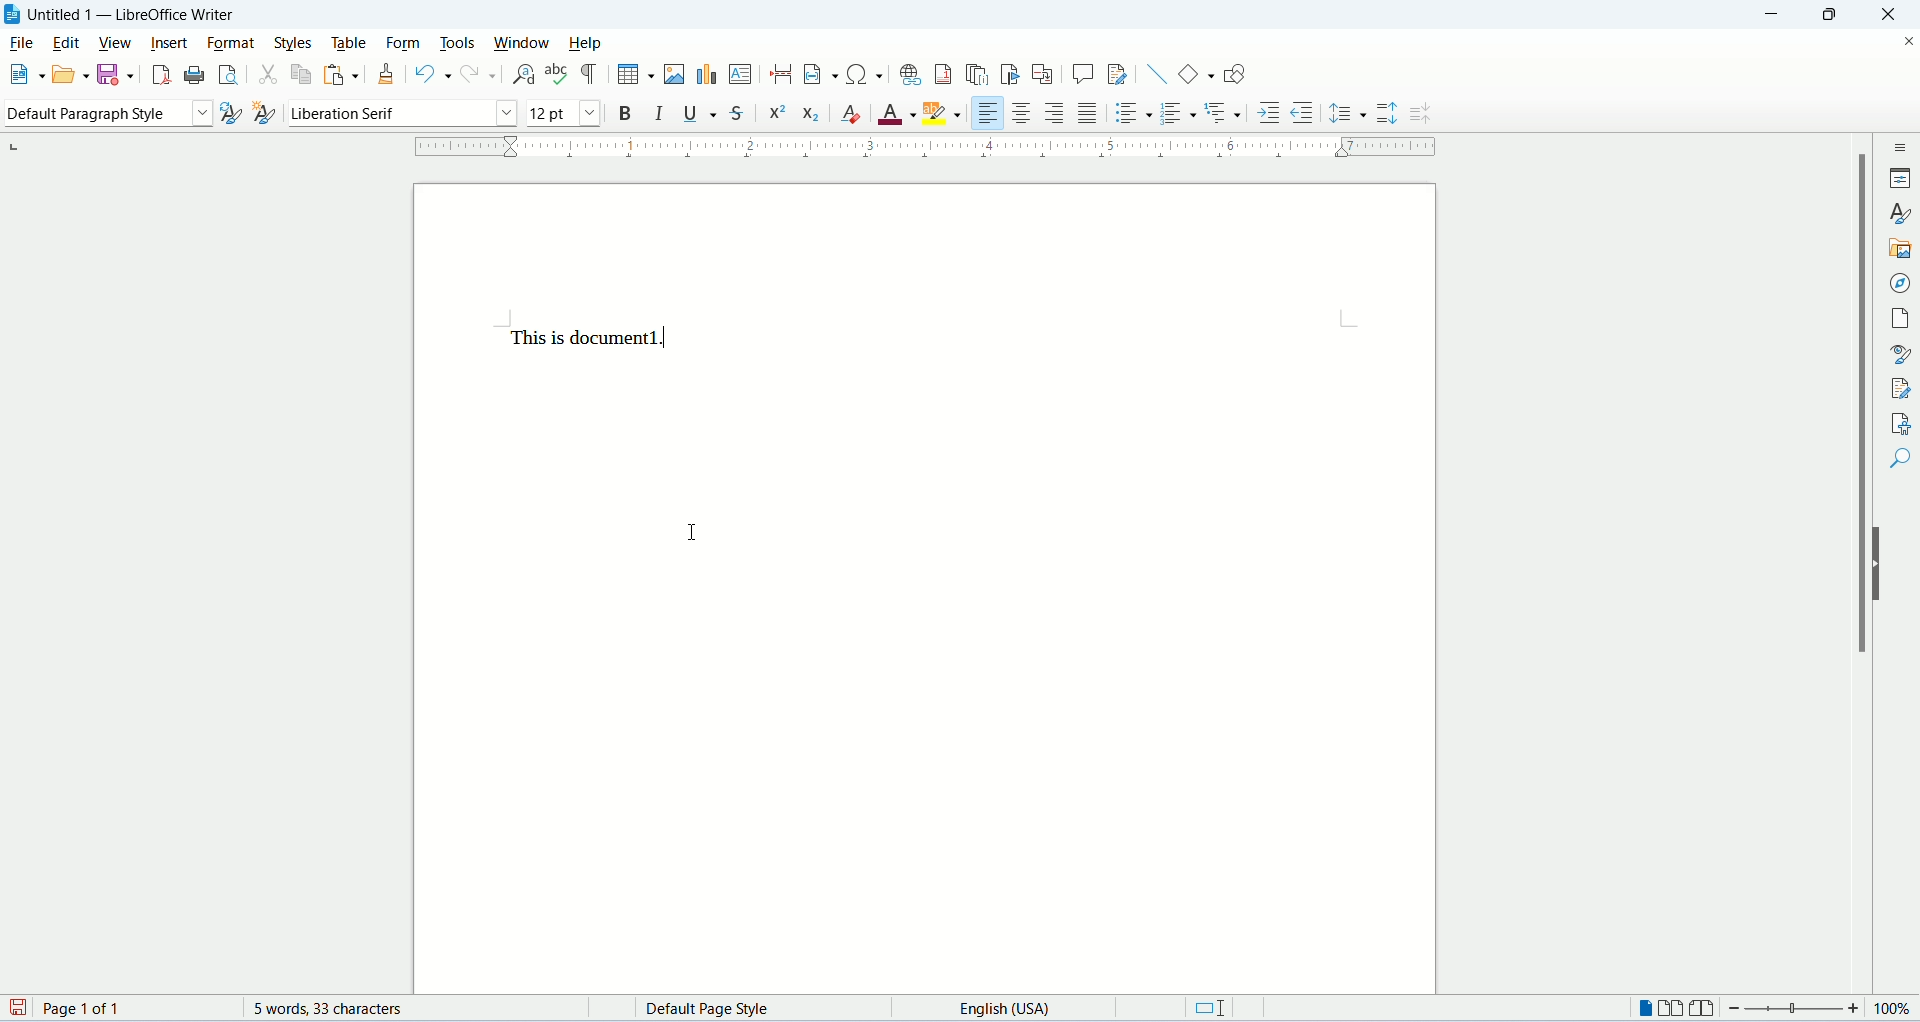  I want to click on decrease indent, so click(1308, 112).